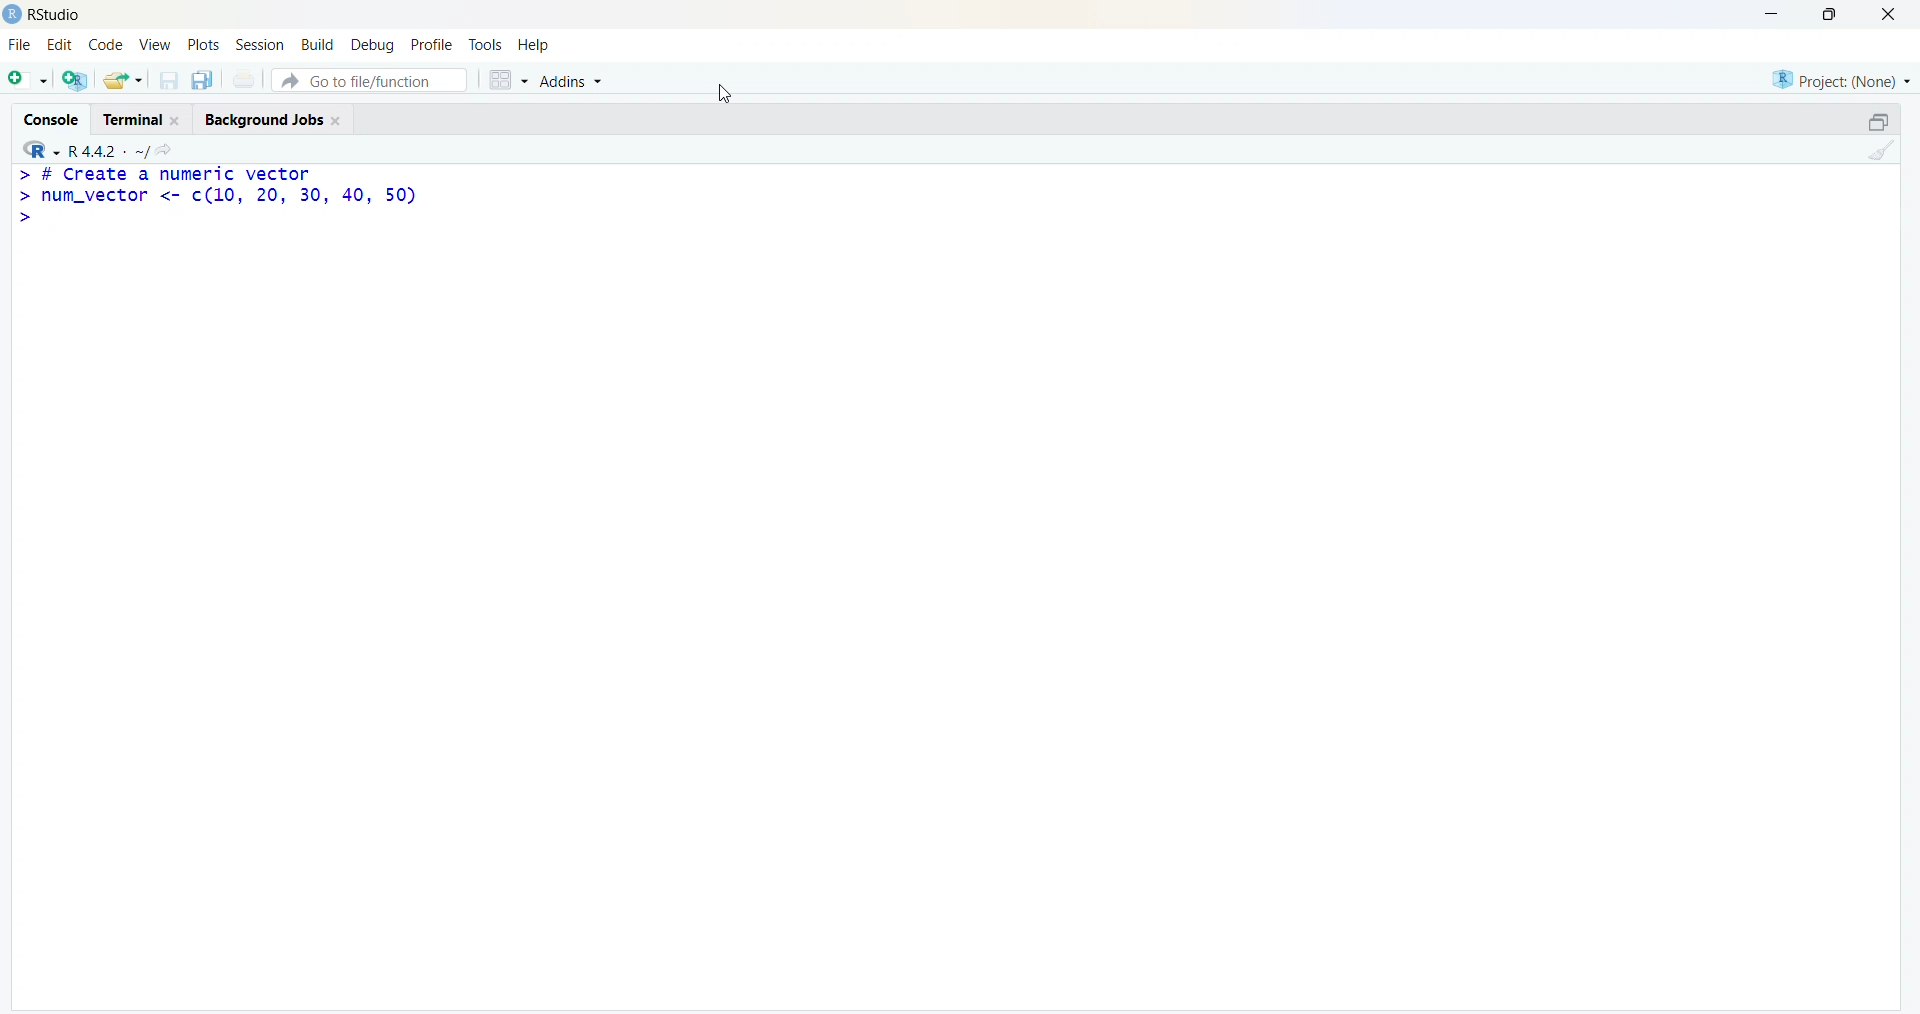 This screenshot has height=1014, width=1920. What do you see at coordinates (370, 80) in the screenshot?
I see `go to file/function` at bounding box center [370, 80].